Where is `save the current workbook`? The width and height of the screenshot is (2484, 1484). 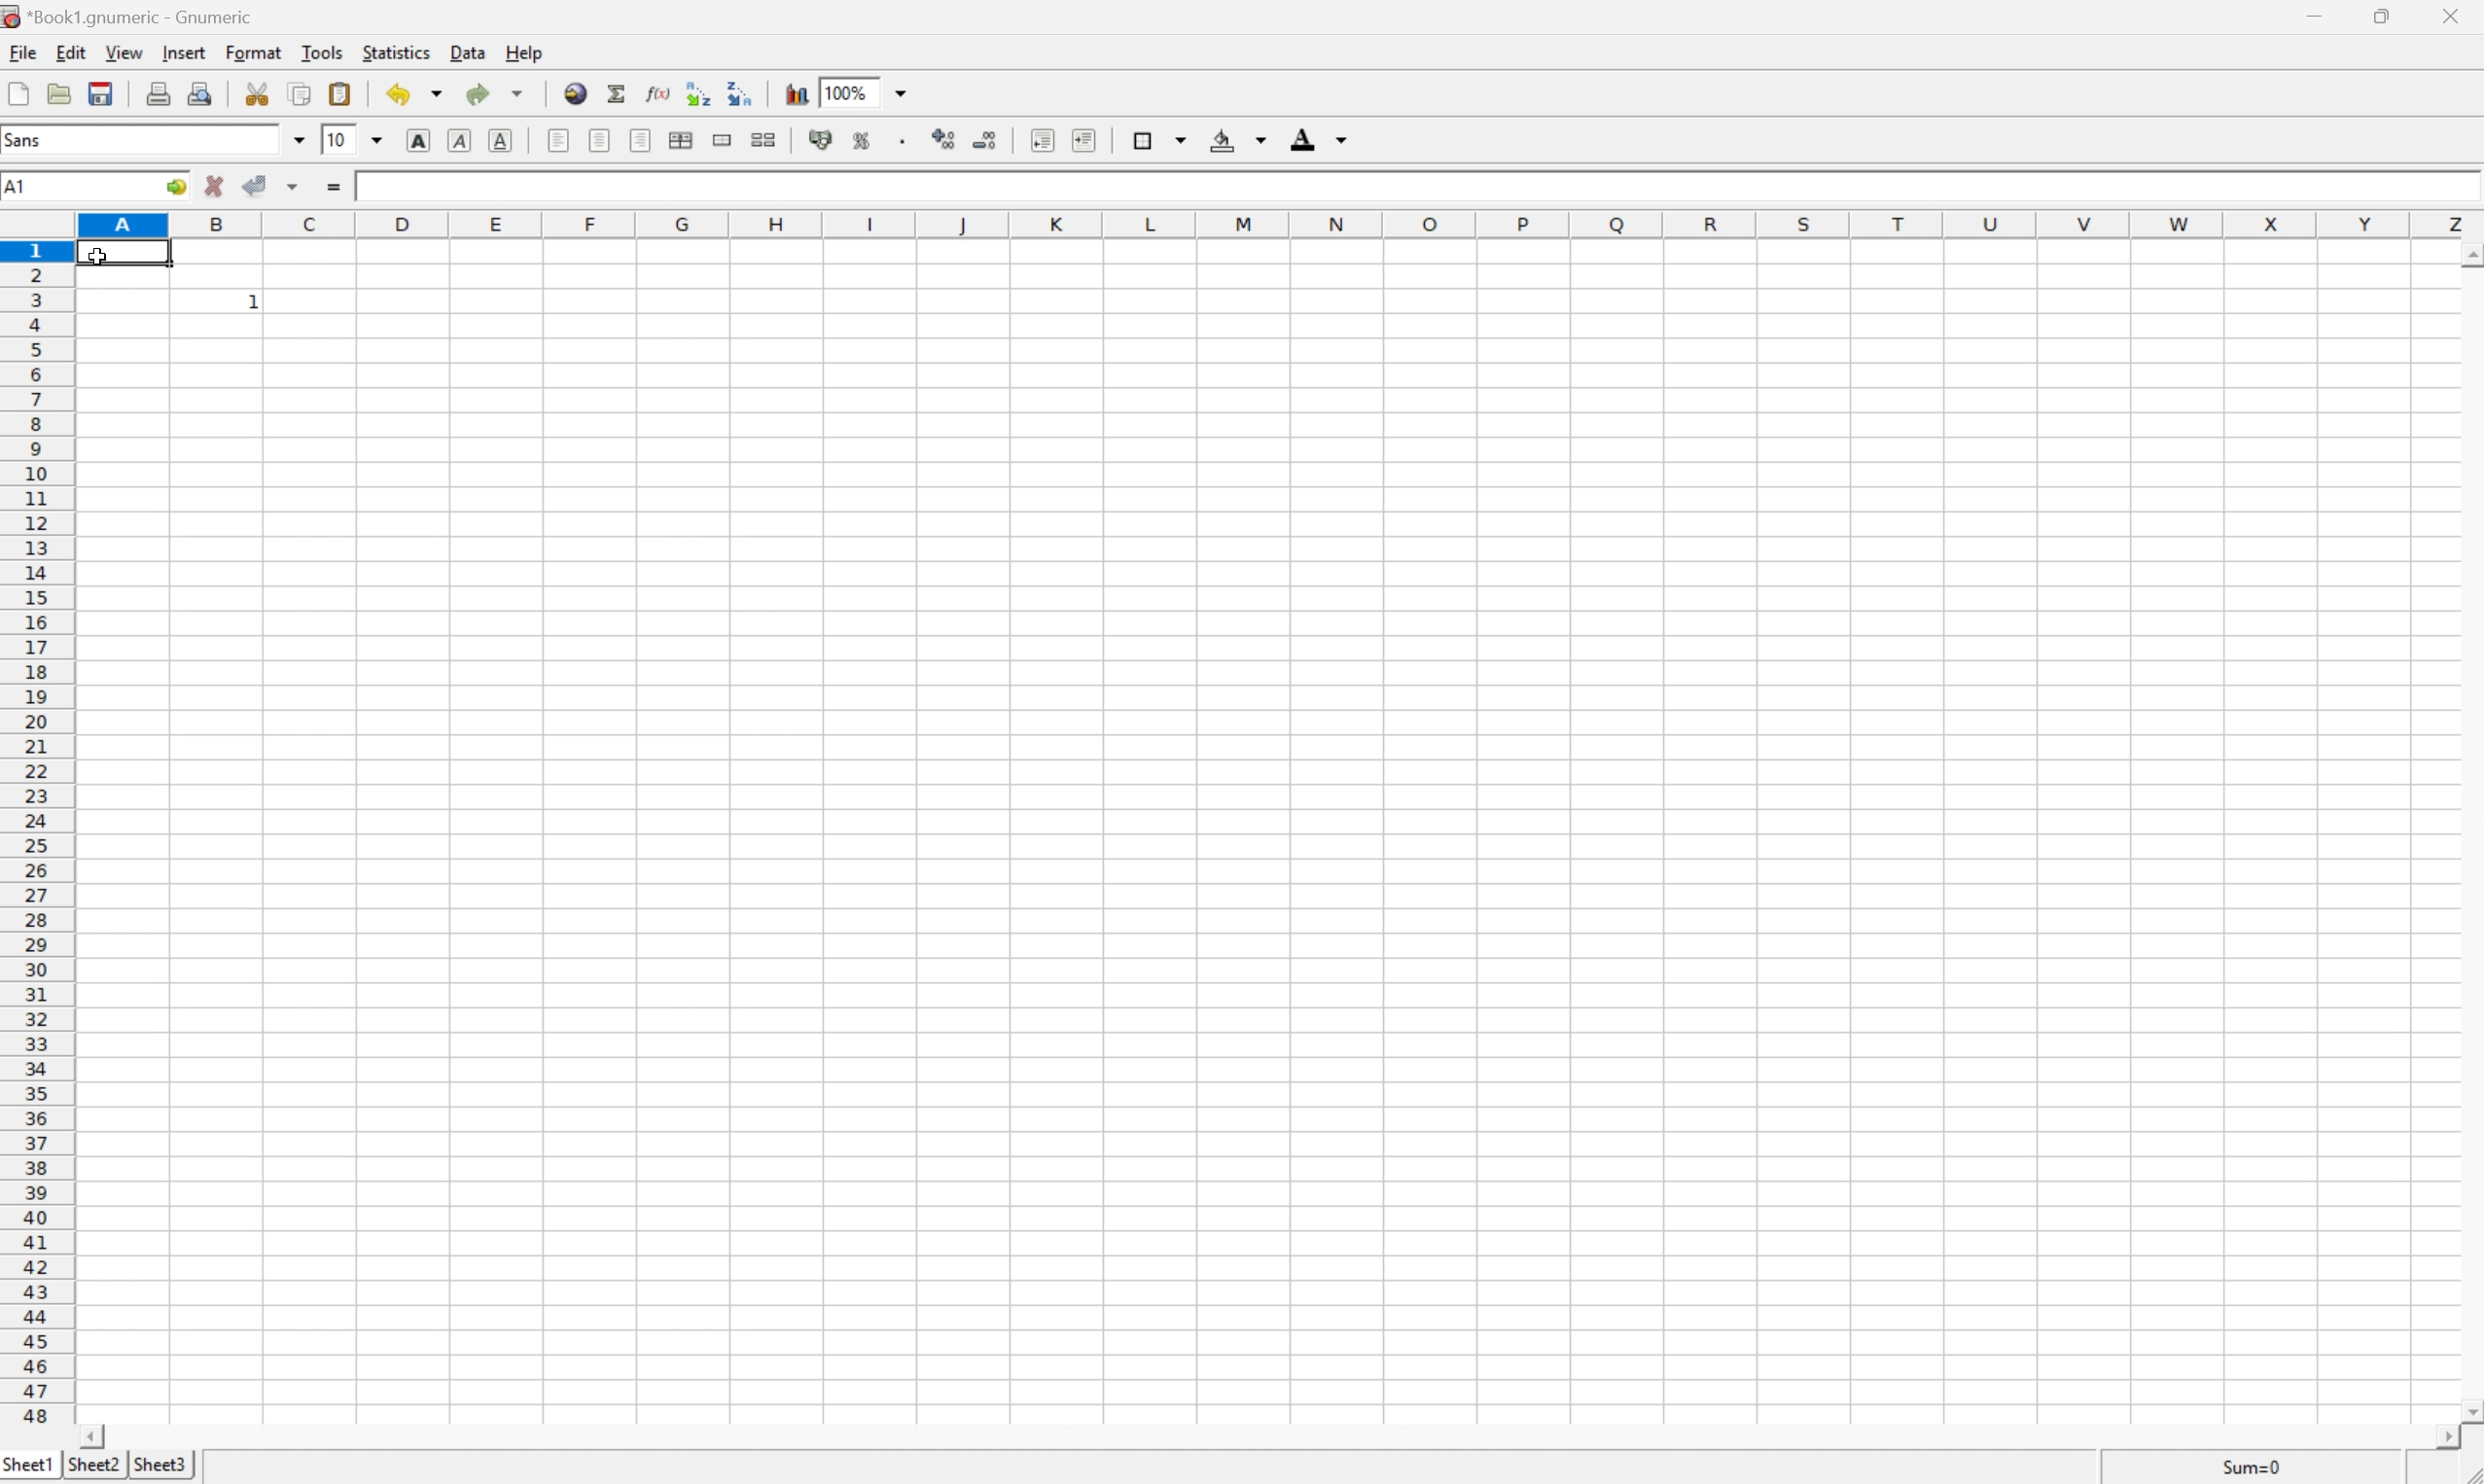
save the current workbook is located at coordinates (104, 98).